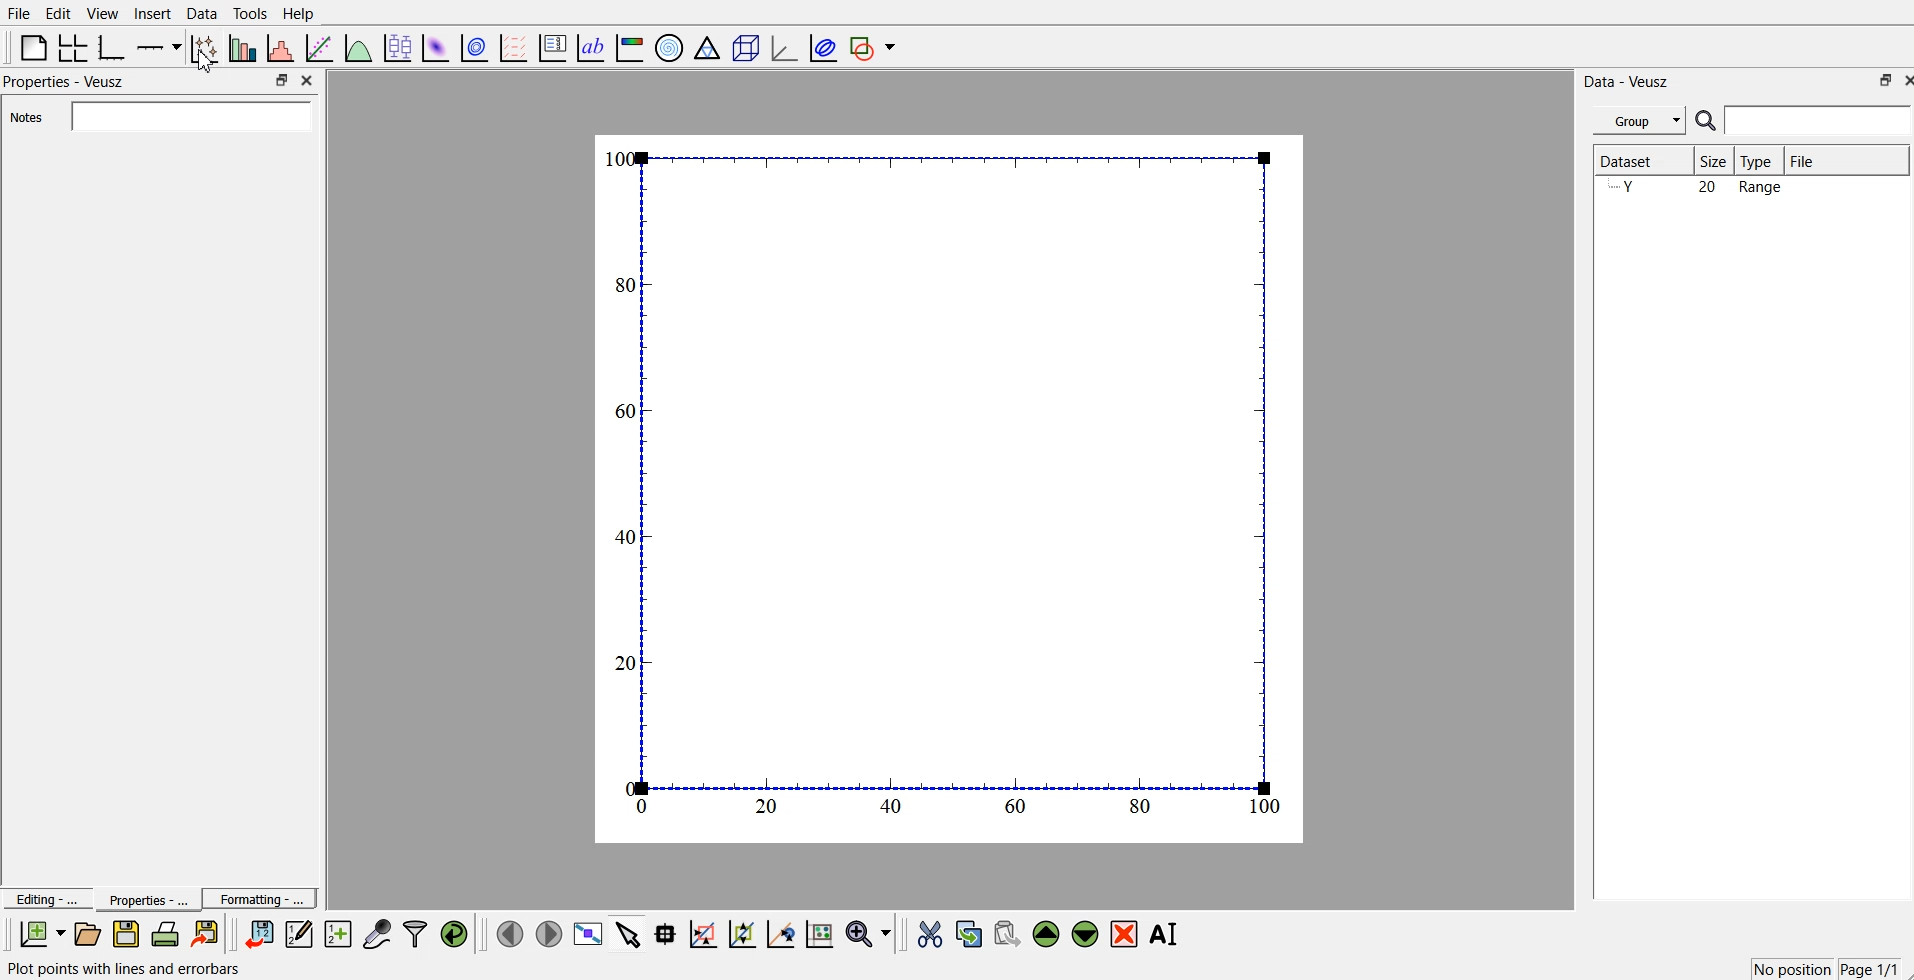 This screenshot has width=1914, height=980. What do you see at coordinates (1634, 80) in the screenshot?
I see `Data - Veusz` at bounding box center [1634, 80].